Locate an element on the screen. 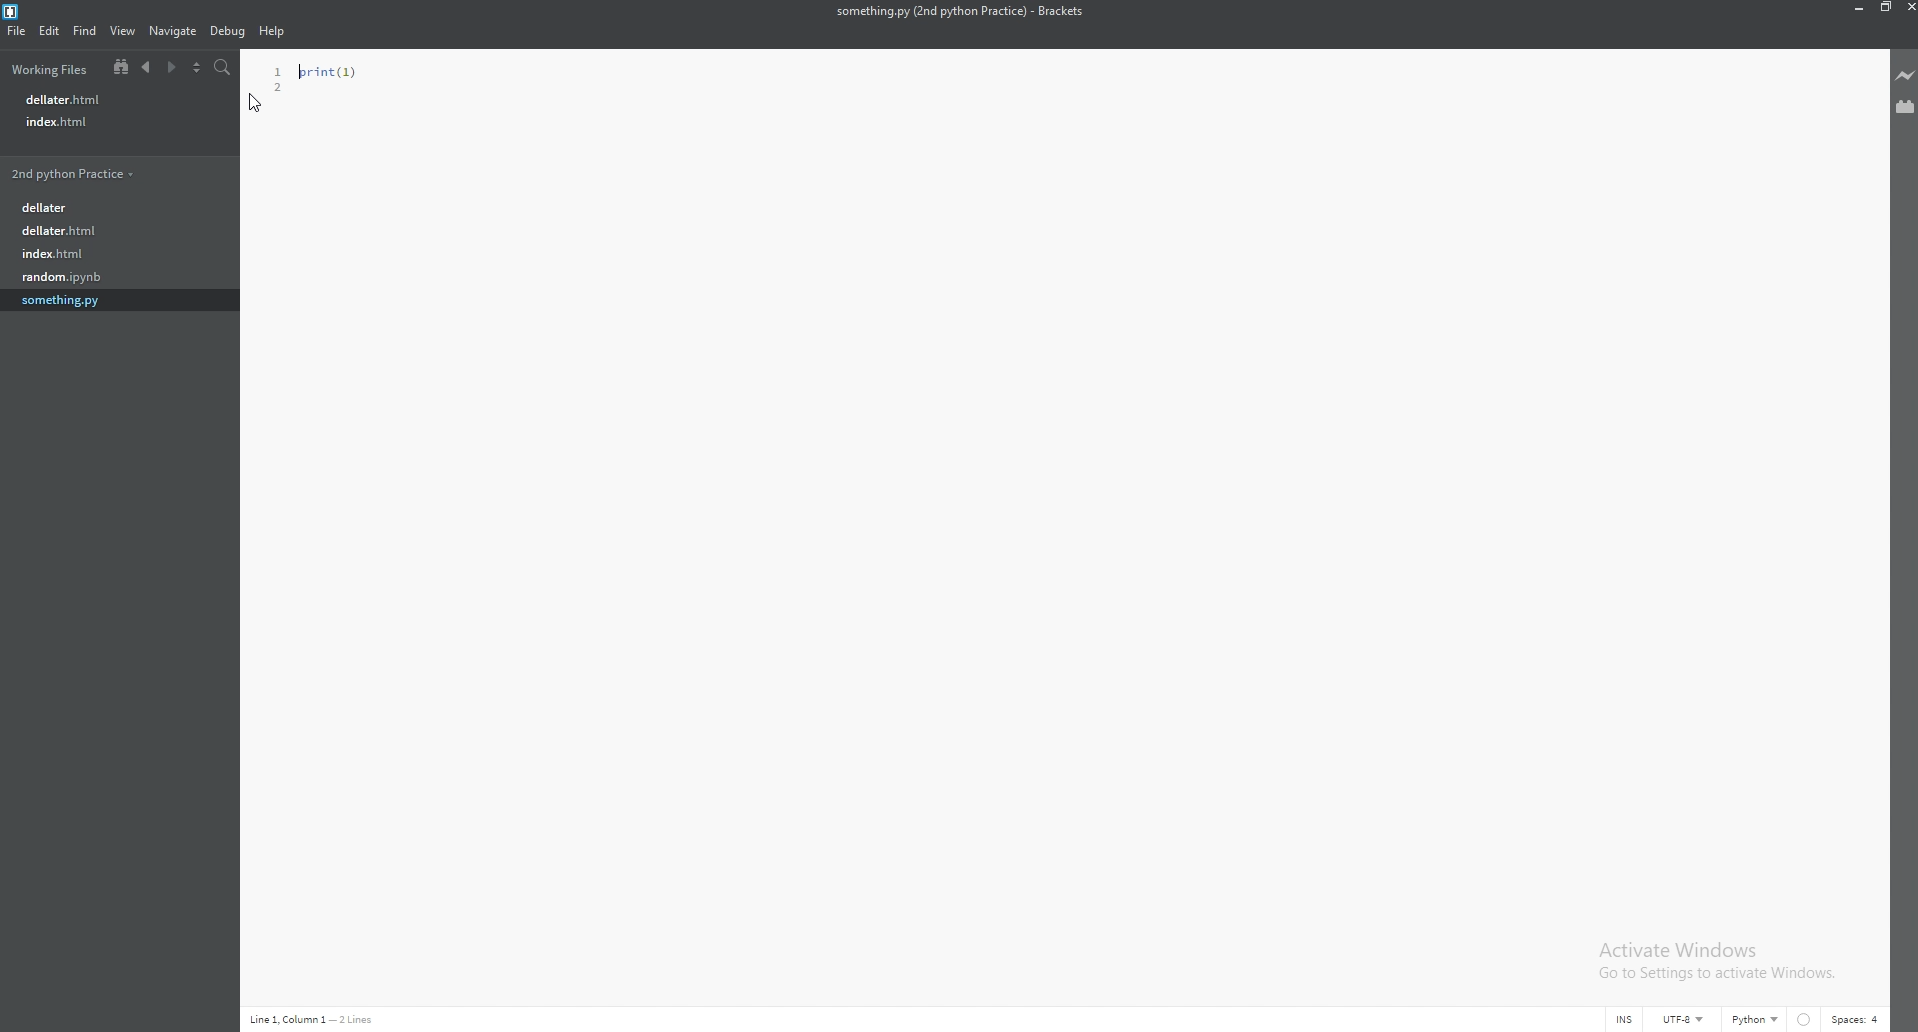  debug is located at coordinates (228, 32).